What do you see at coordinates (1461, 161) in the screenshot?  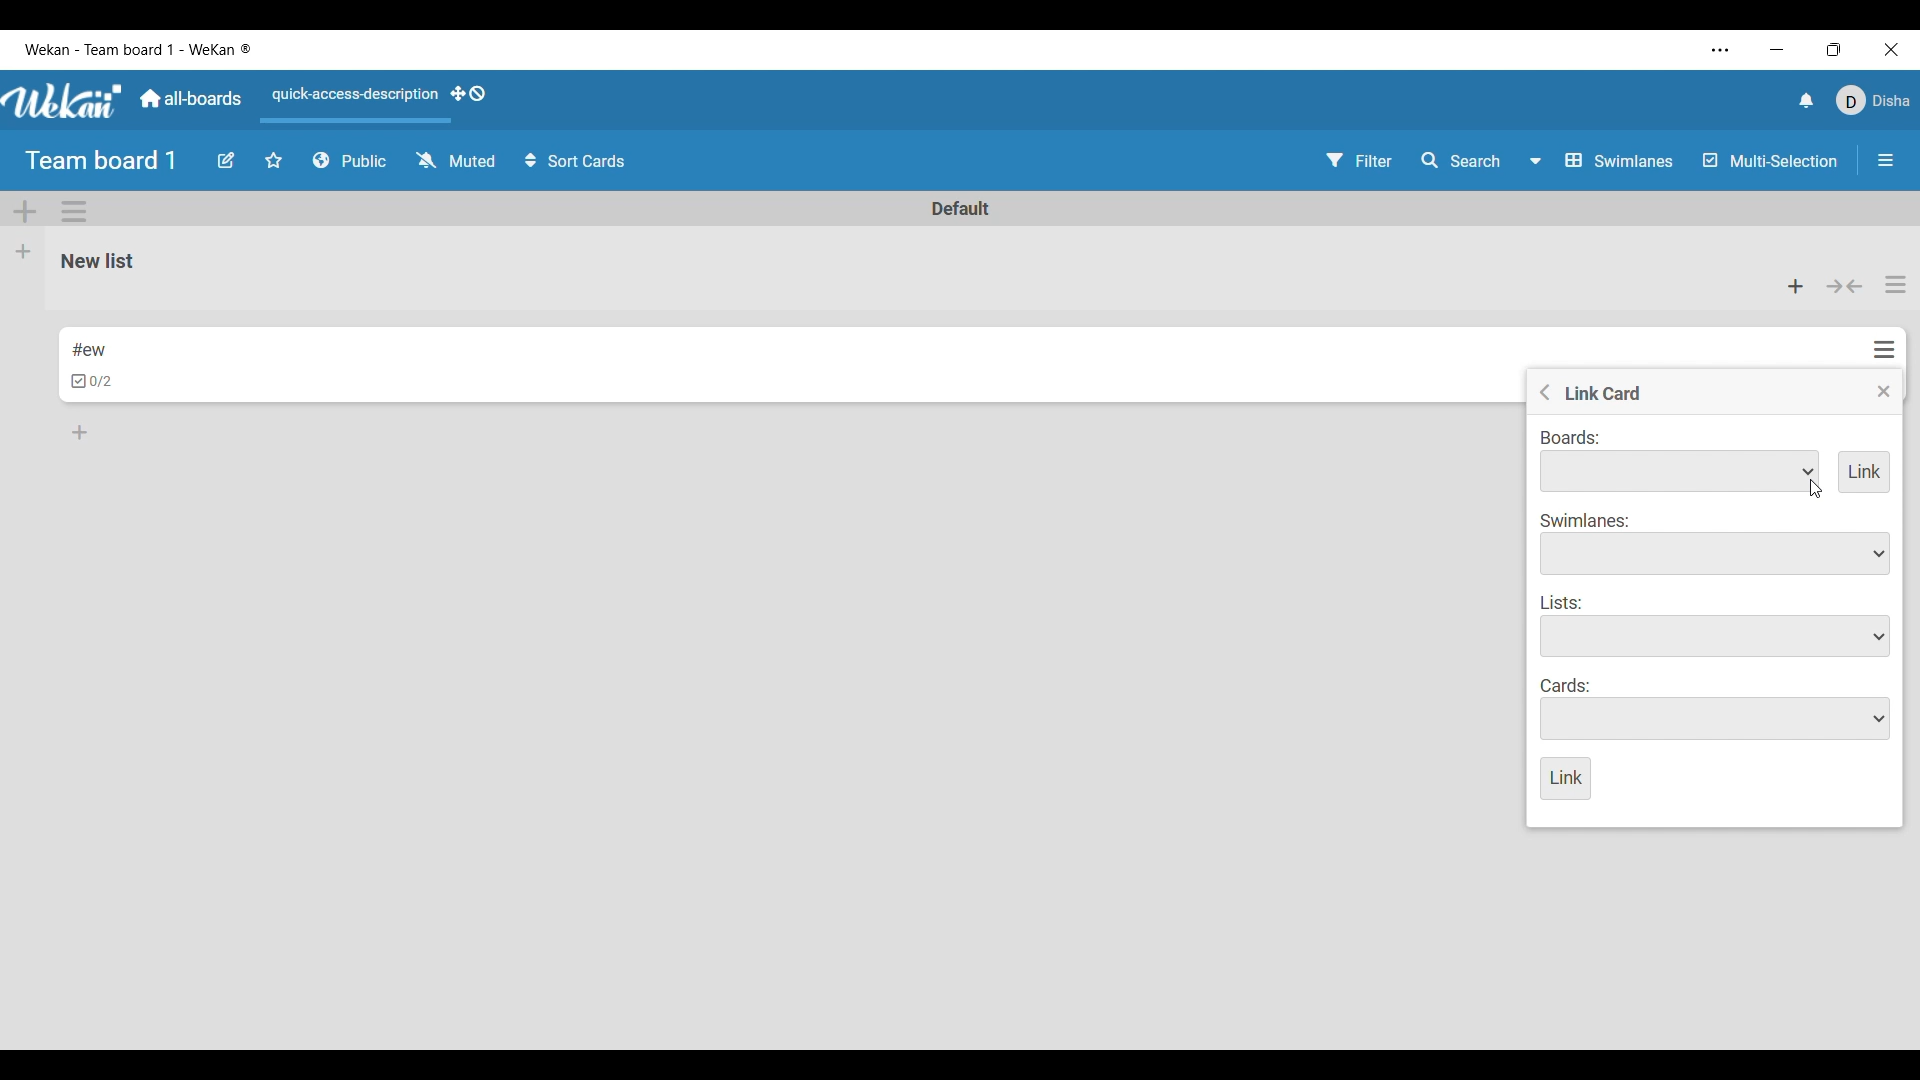 I see `Search` at bounding box center [1461, 161].